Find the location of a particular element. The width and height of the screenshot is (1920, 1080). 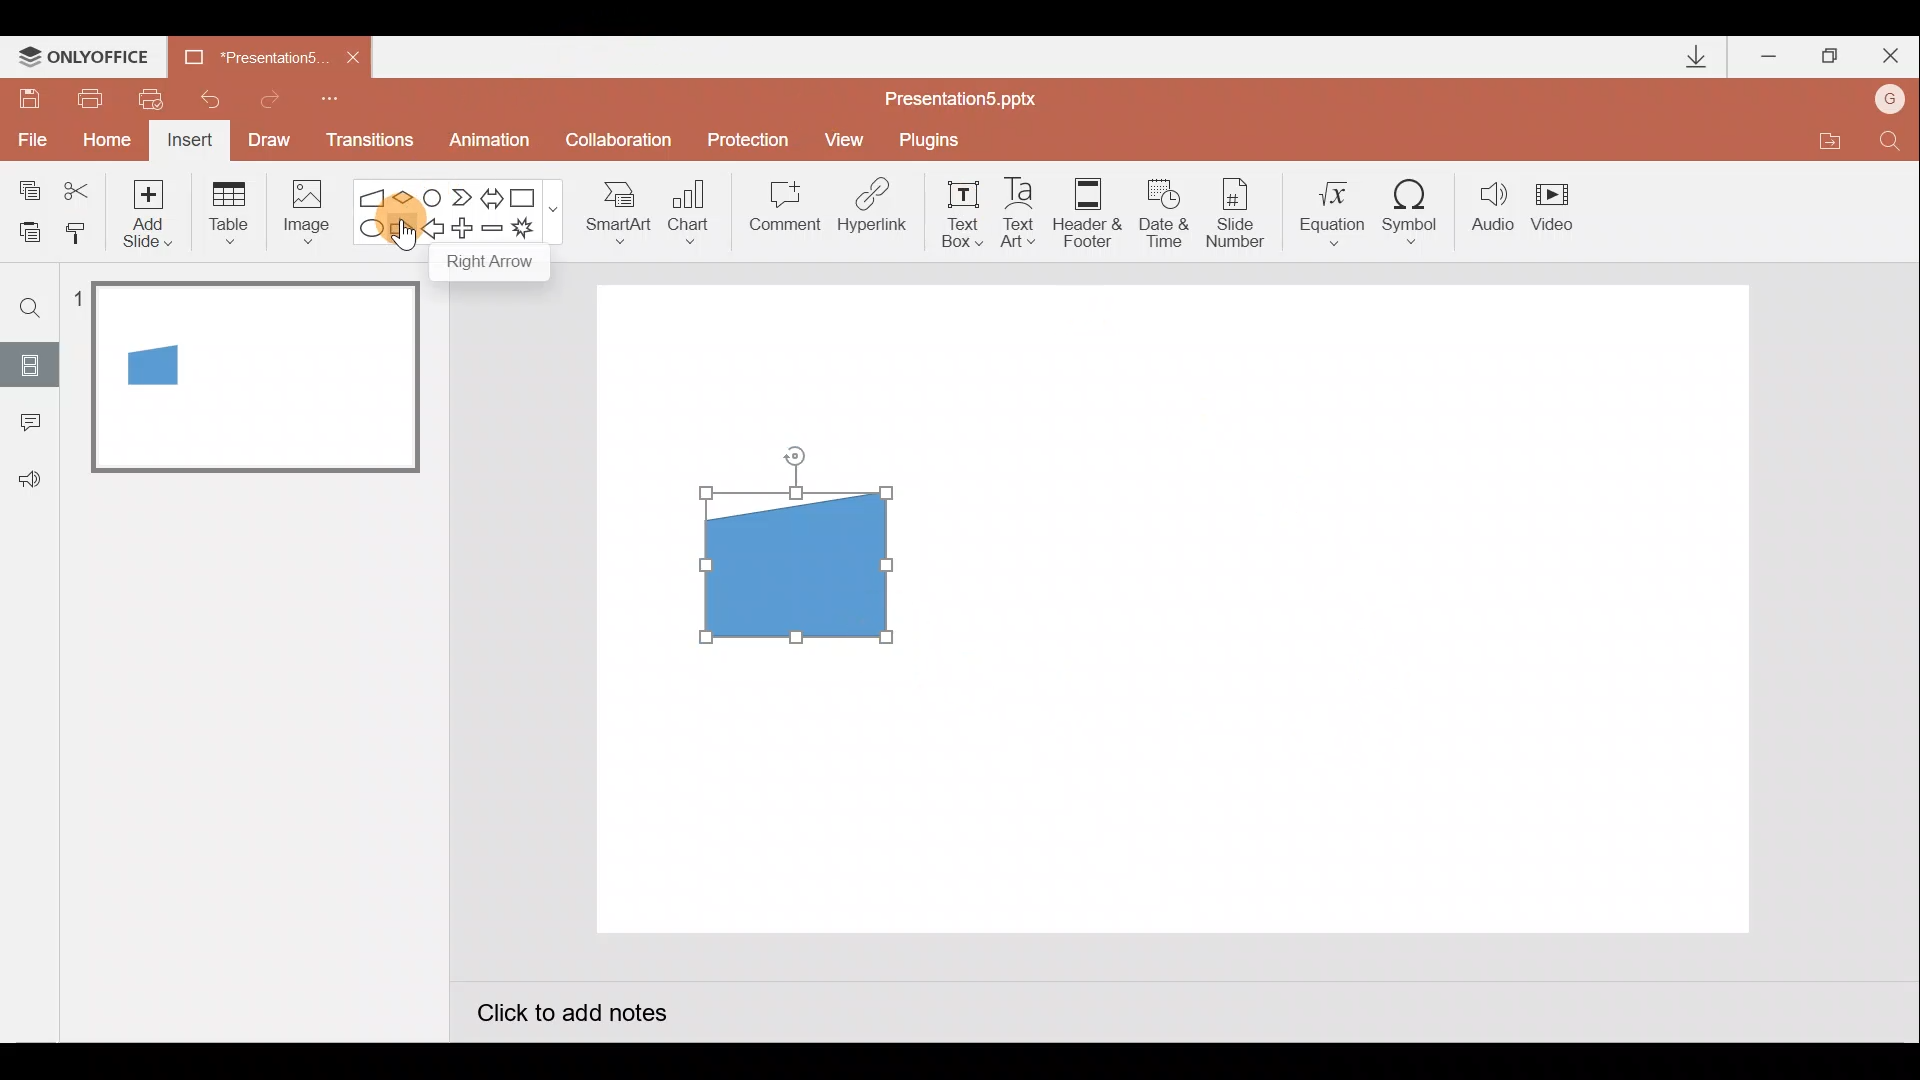

Text box is located at coordinates (956, 211).